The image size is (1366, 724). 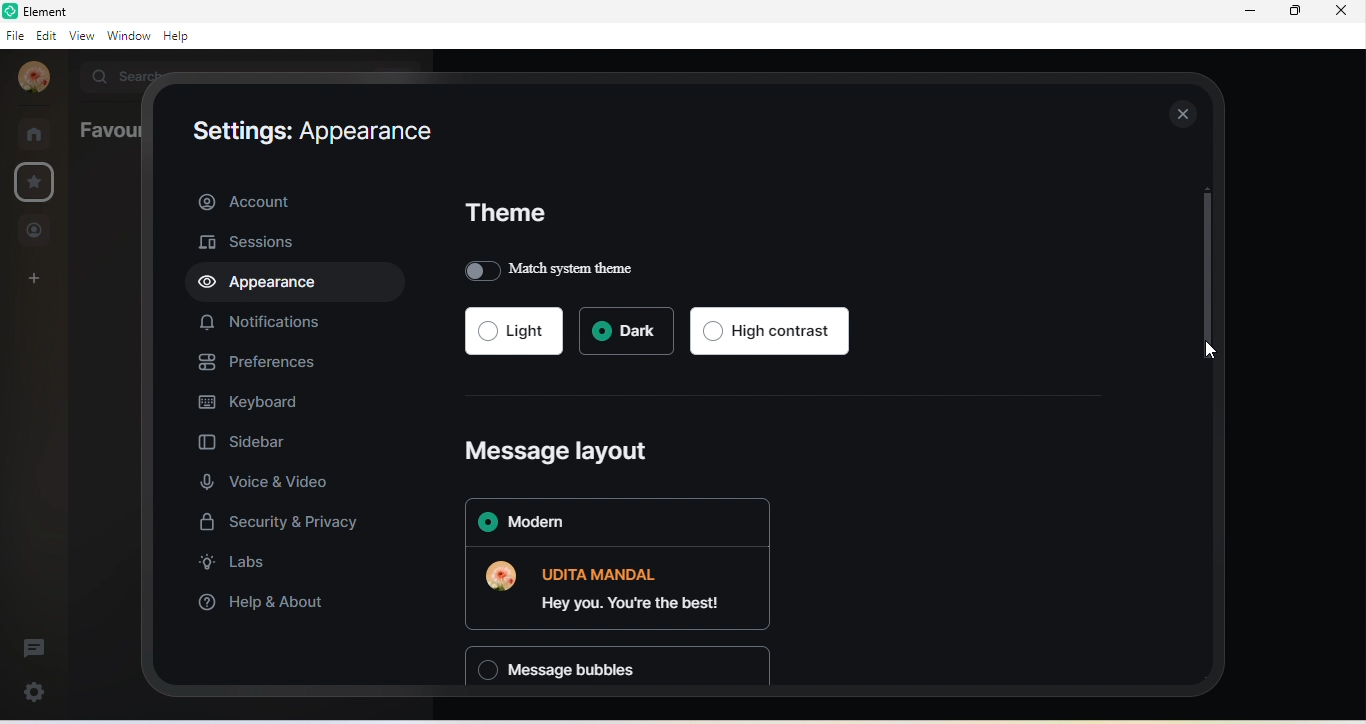 What do you see at coordinates (557, 269) in the screenshot?
I see `match system theme` at bounding box center [557, 269].